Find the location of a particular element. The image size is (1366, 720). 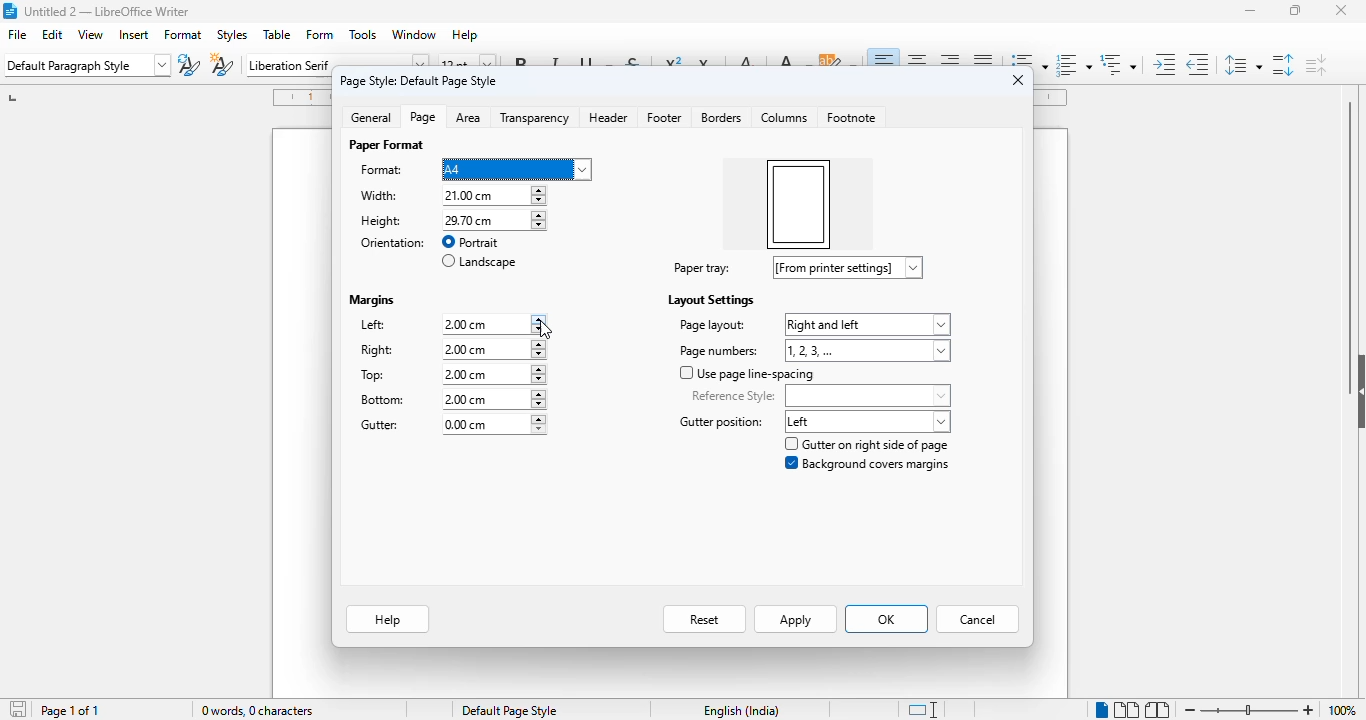

set outline format is located at coordinates (1118, 65).